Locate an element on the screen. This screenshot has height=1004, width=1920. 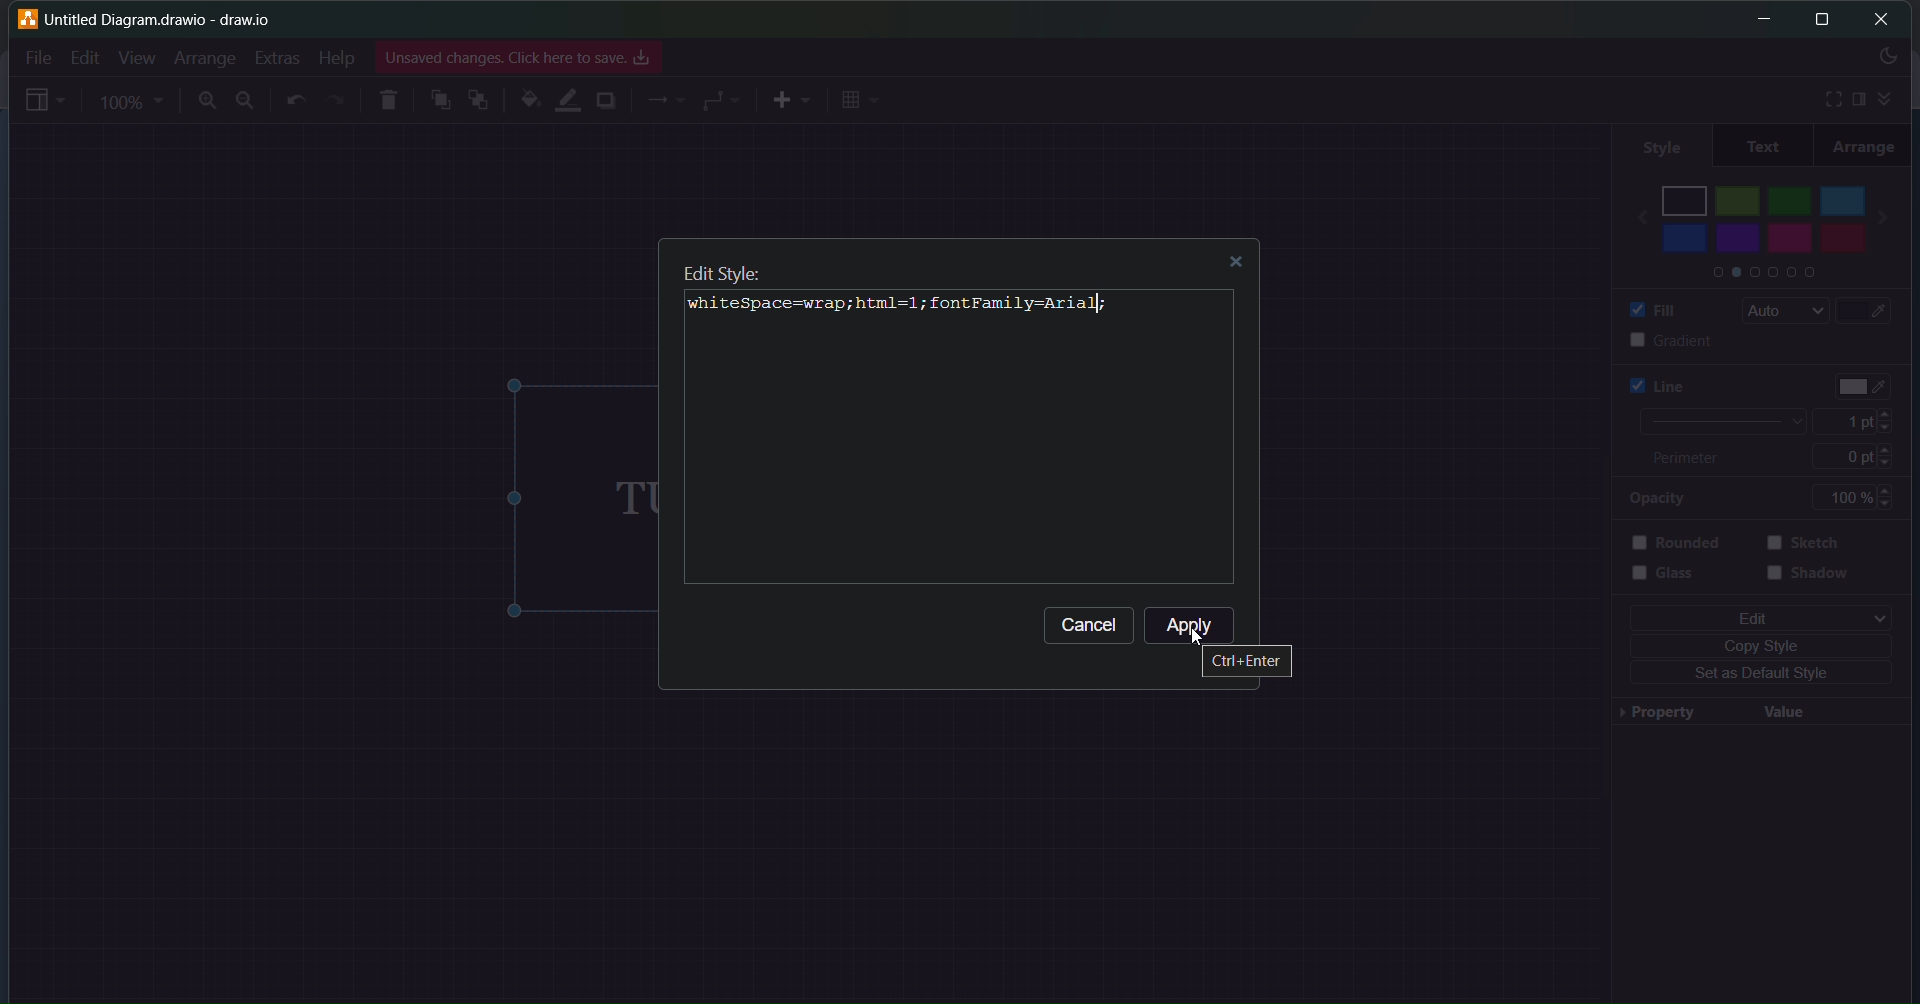
View is located at coordinates (136, 57).